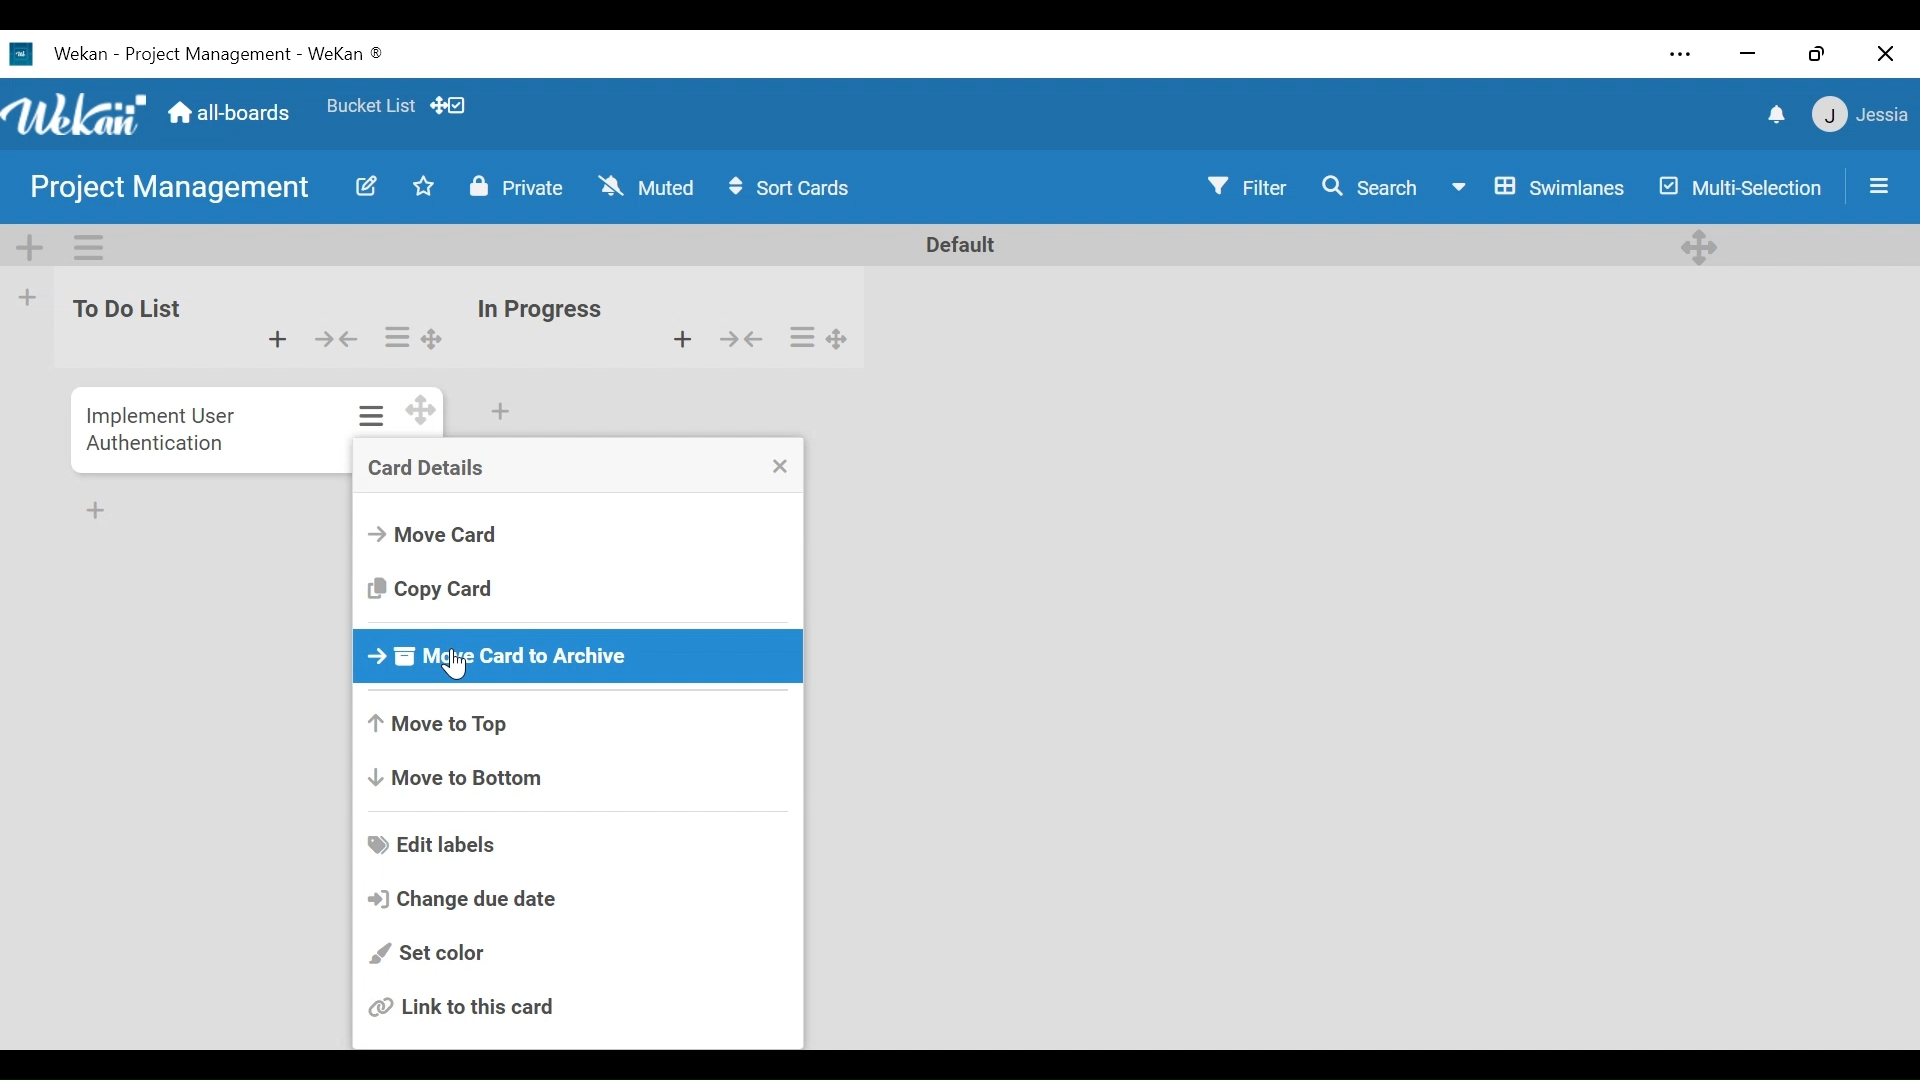  Describe the element at coordinates (365, 188) in the screenshot. I see `Edit` at that location.